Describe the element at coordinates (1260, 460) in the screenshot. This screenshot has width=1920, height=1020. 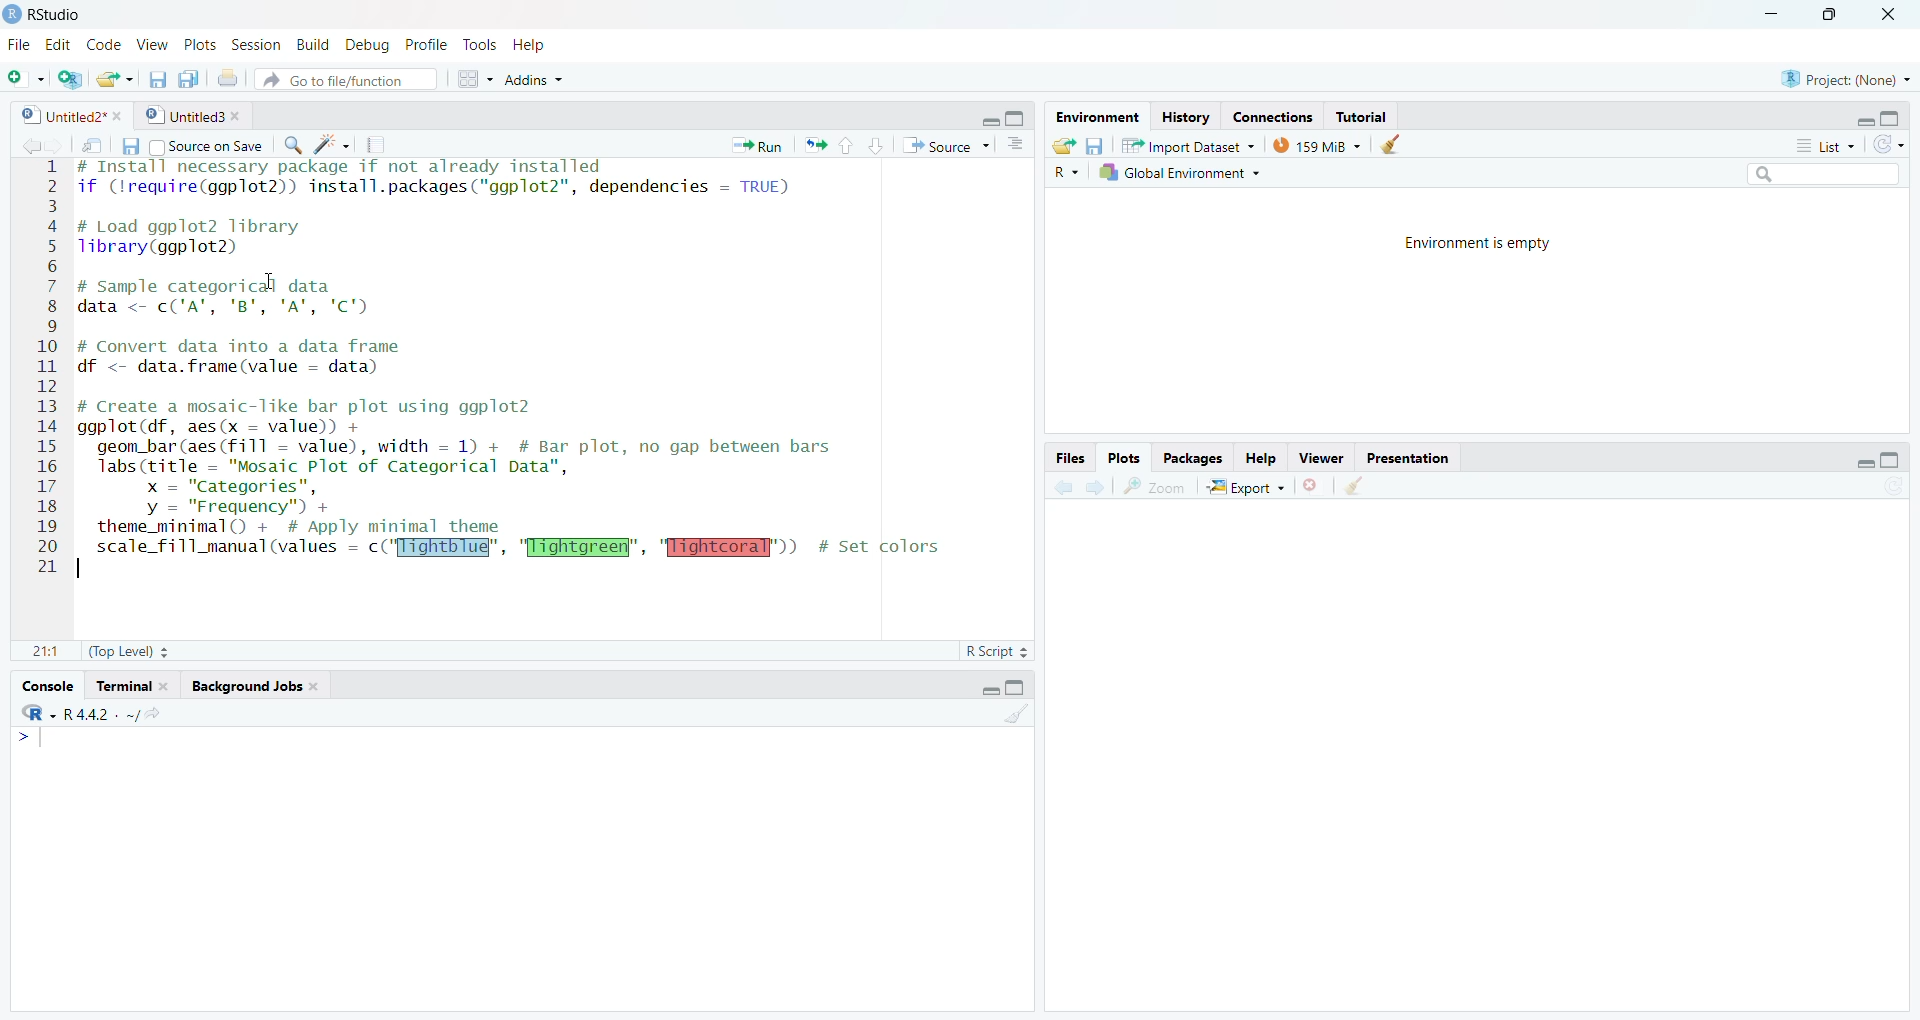
I see `Help` at that location.